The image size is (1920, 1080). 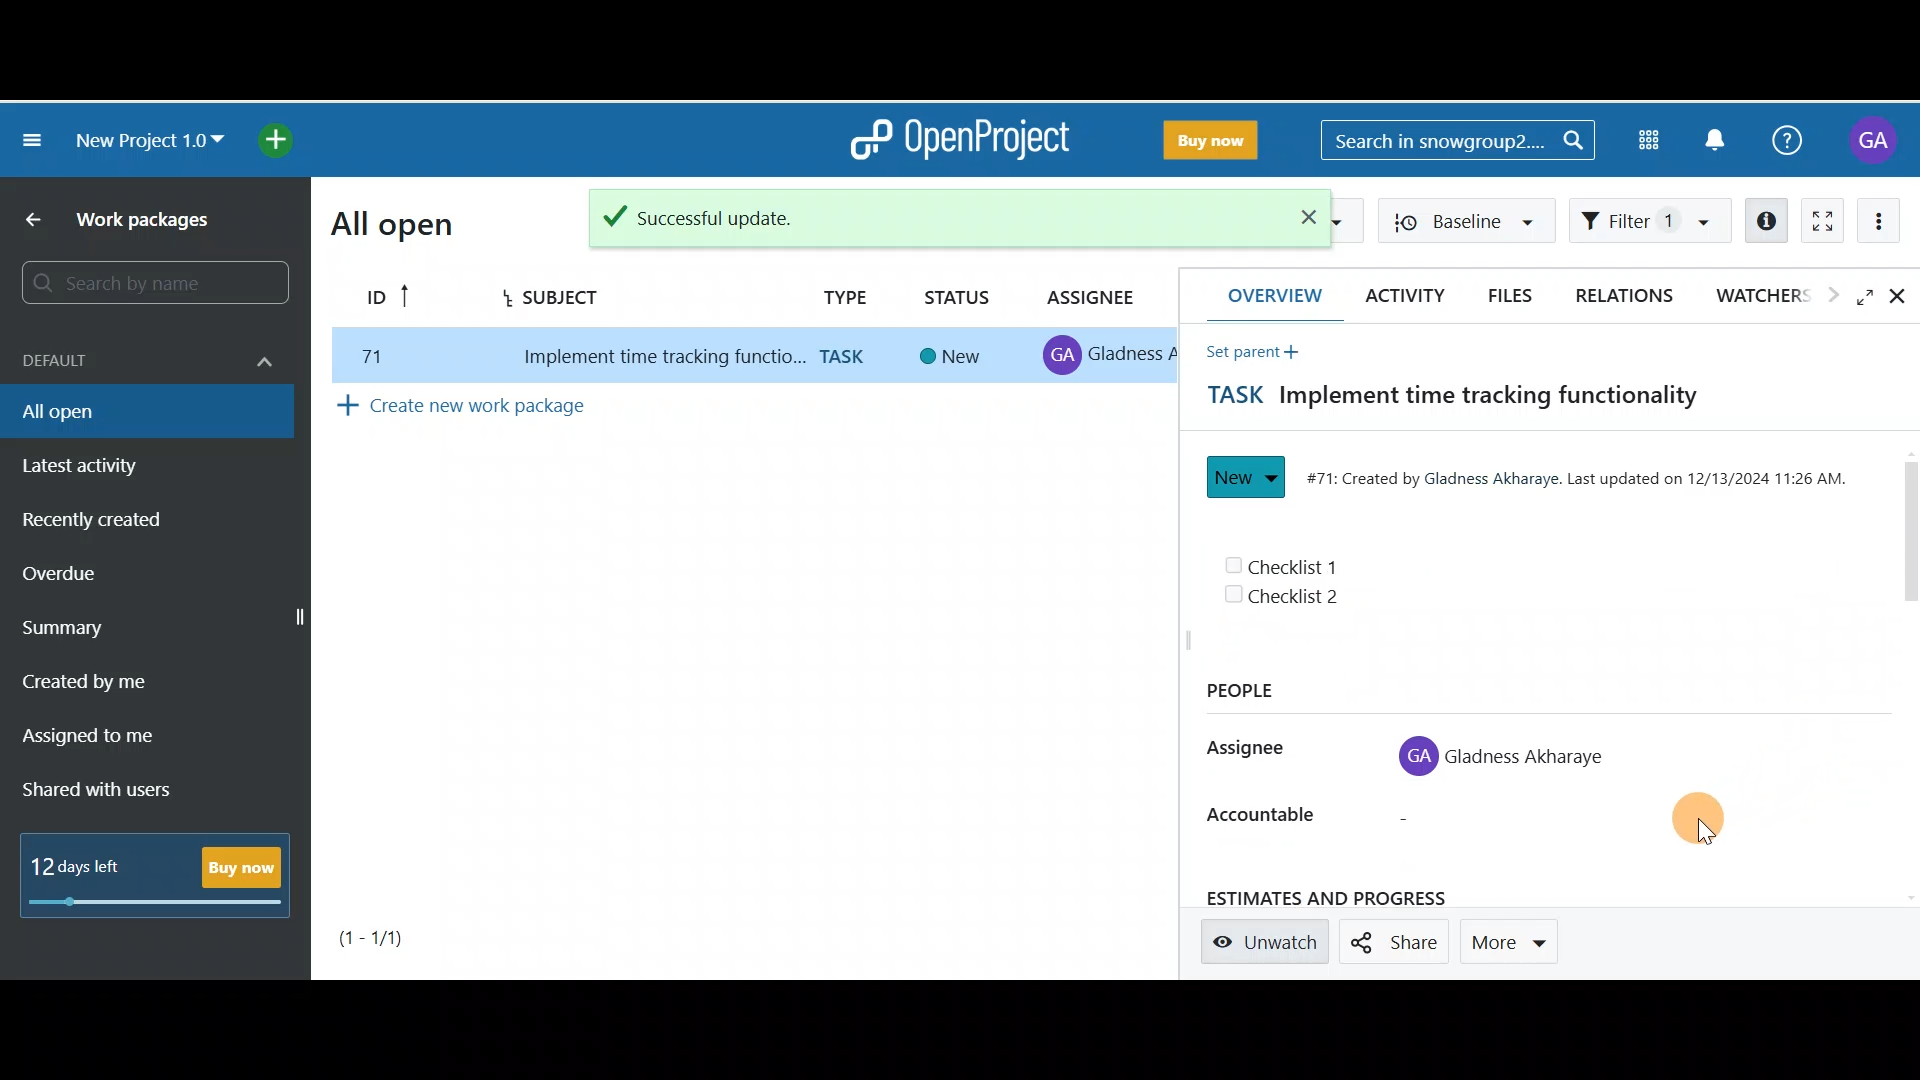 What do you see at coordinates (1268, 942) in the screenshot?
I see `Unwatch` at bounding box center [1268, 942].